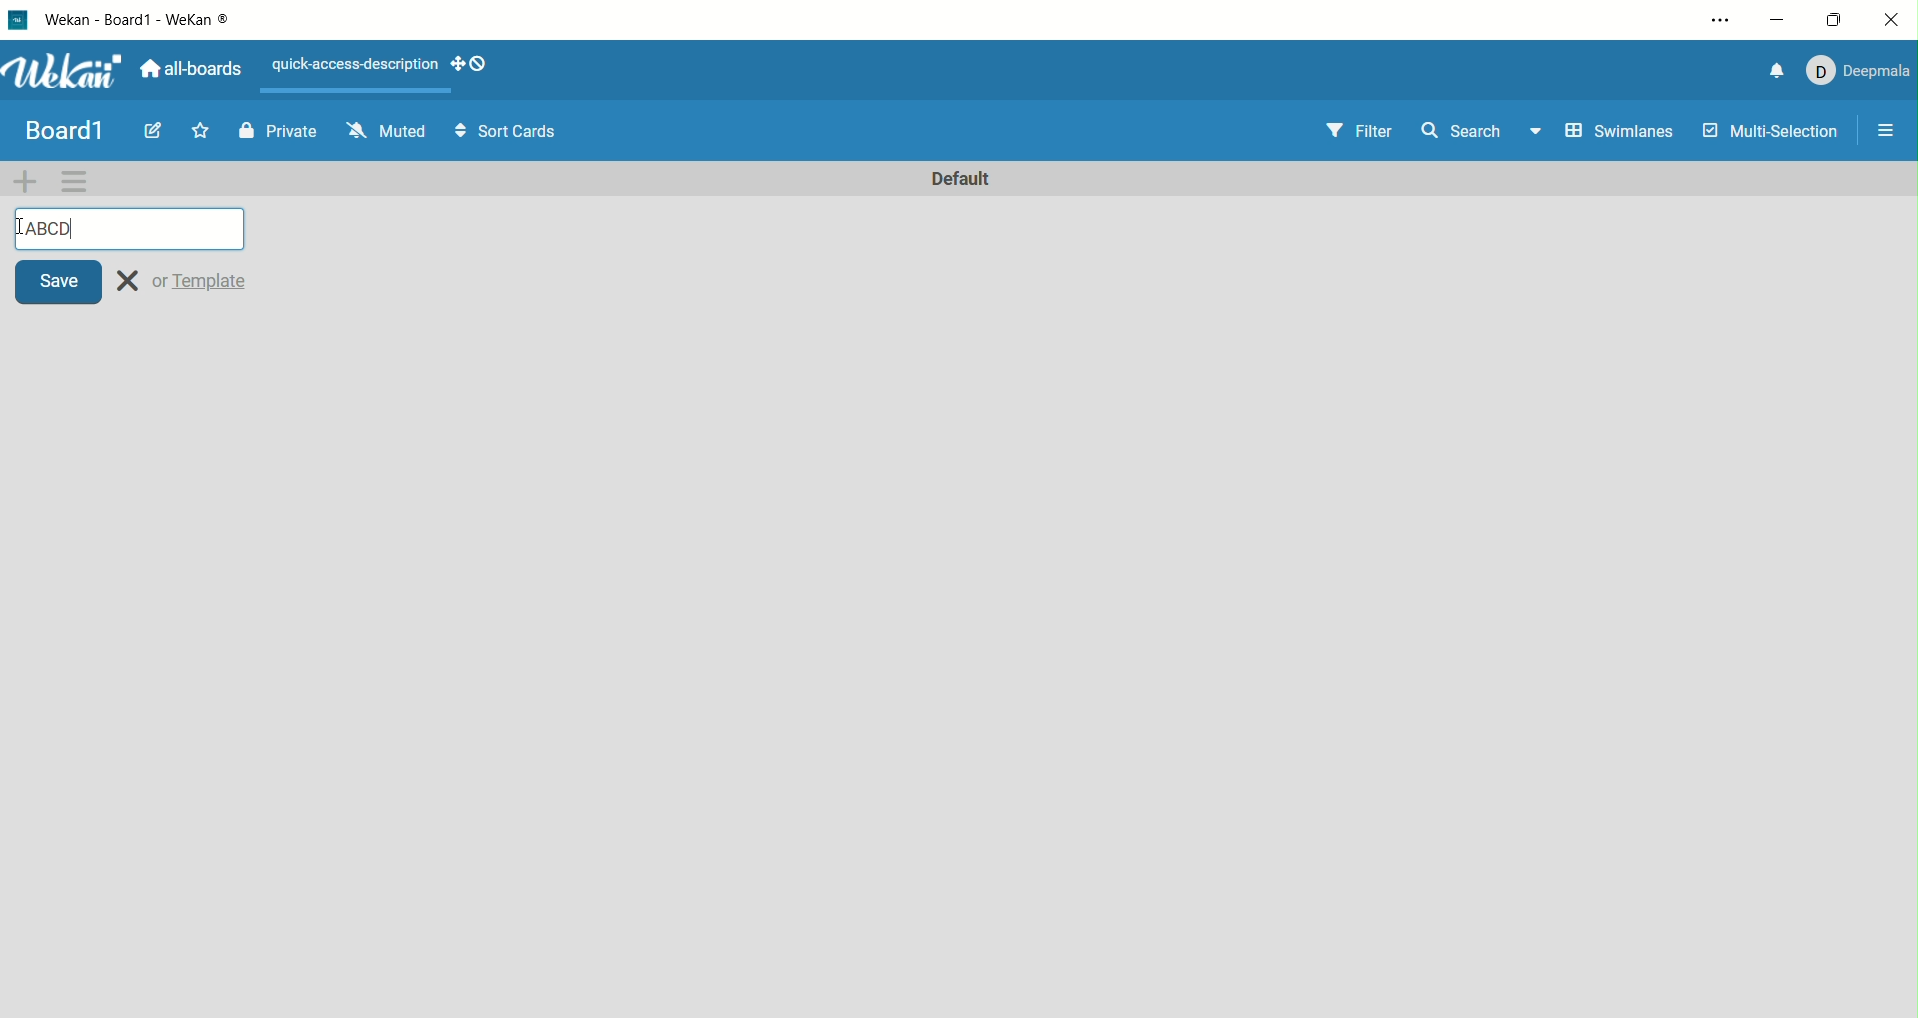  What do you see at coordinates (64, 128) in the screenshot?
I see `title` at bounding box center [64, 128].